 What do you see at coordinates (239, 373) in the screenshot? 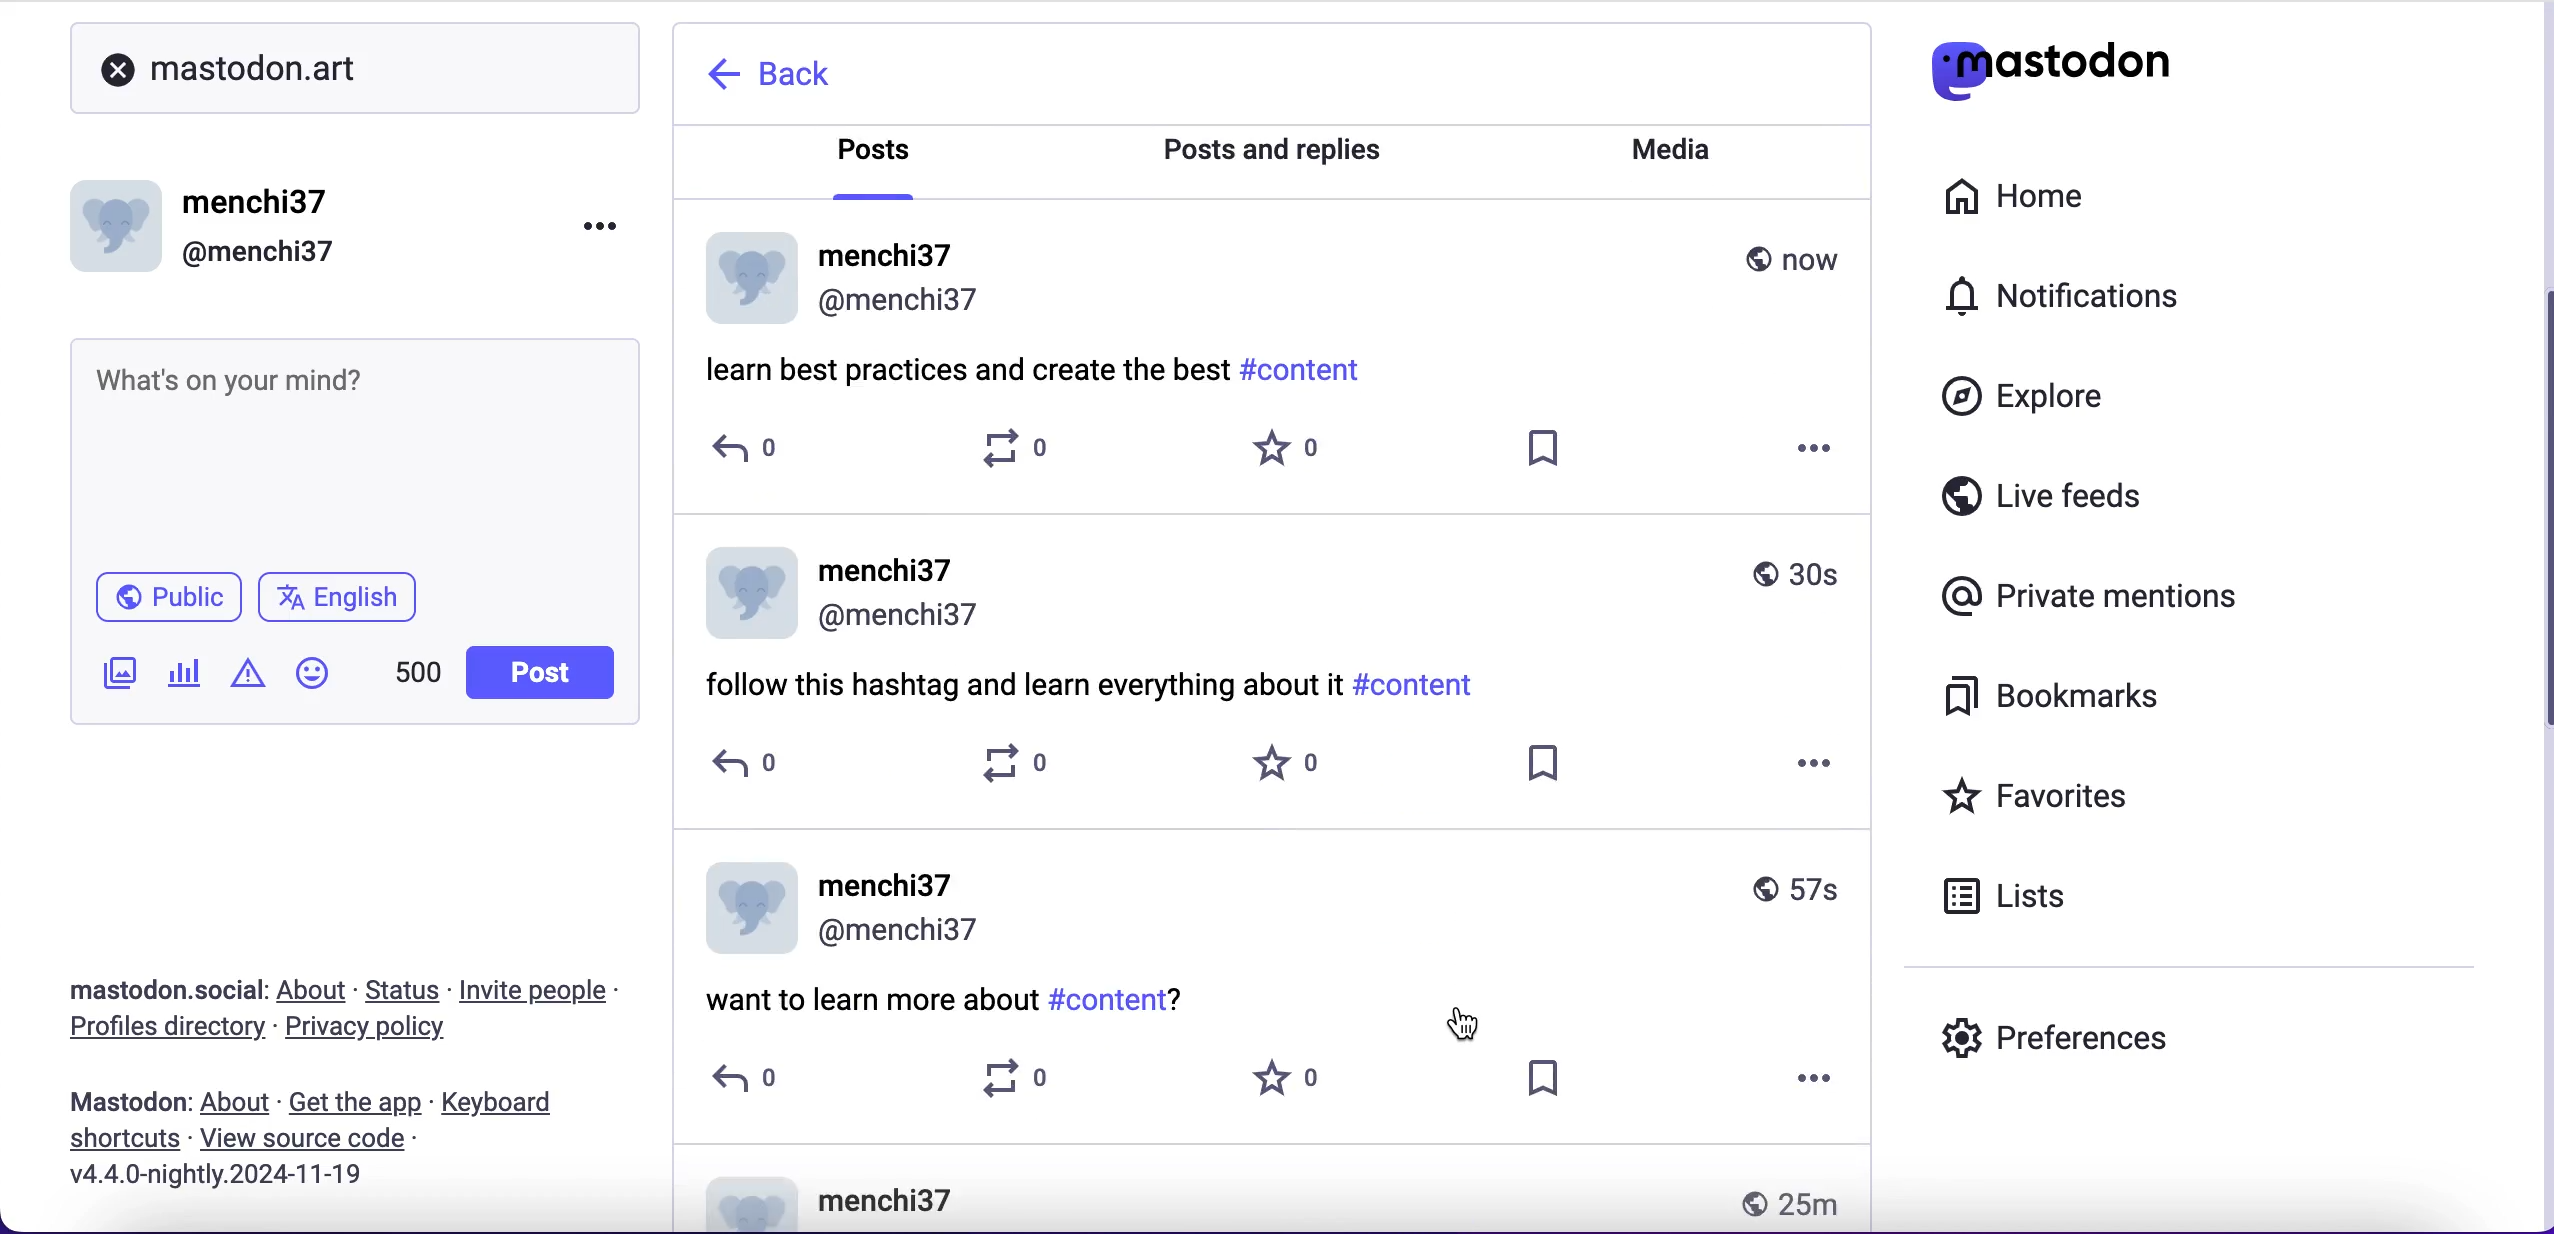
I see `text post` at bounding box center [239, 373].